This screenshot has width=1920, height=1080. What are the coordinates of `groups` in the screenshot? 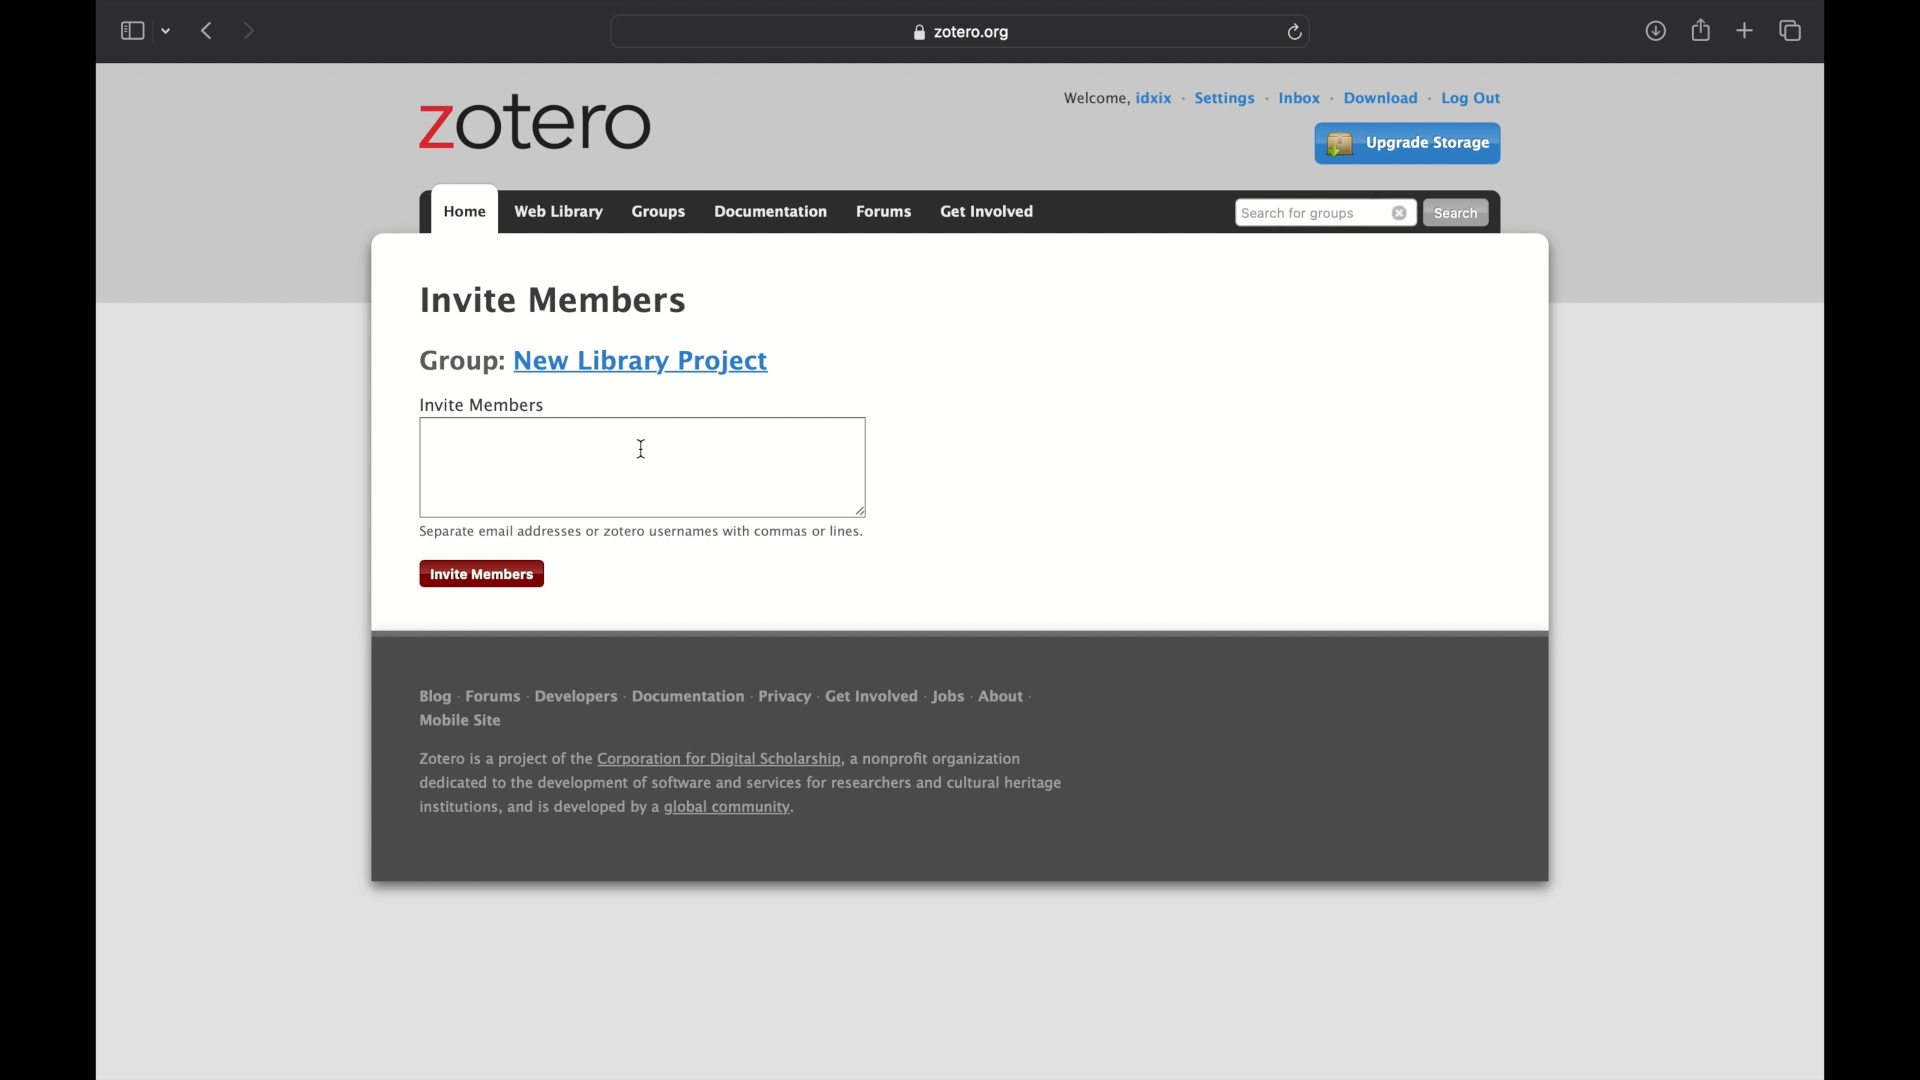 It's located at (660, 210).